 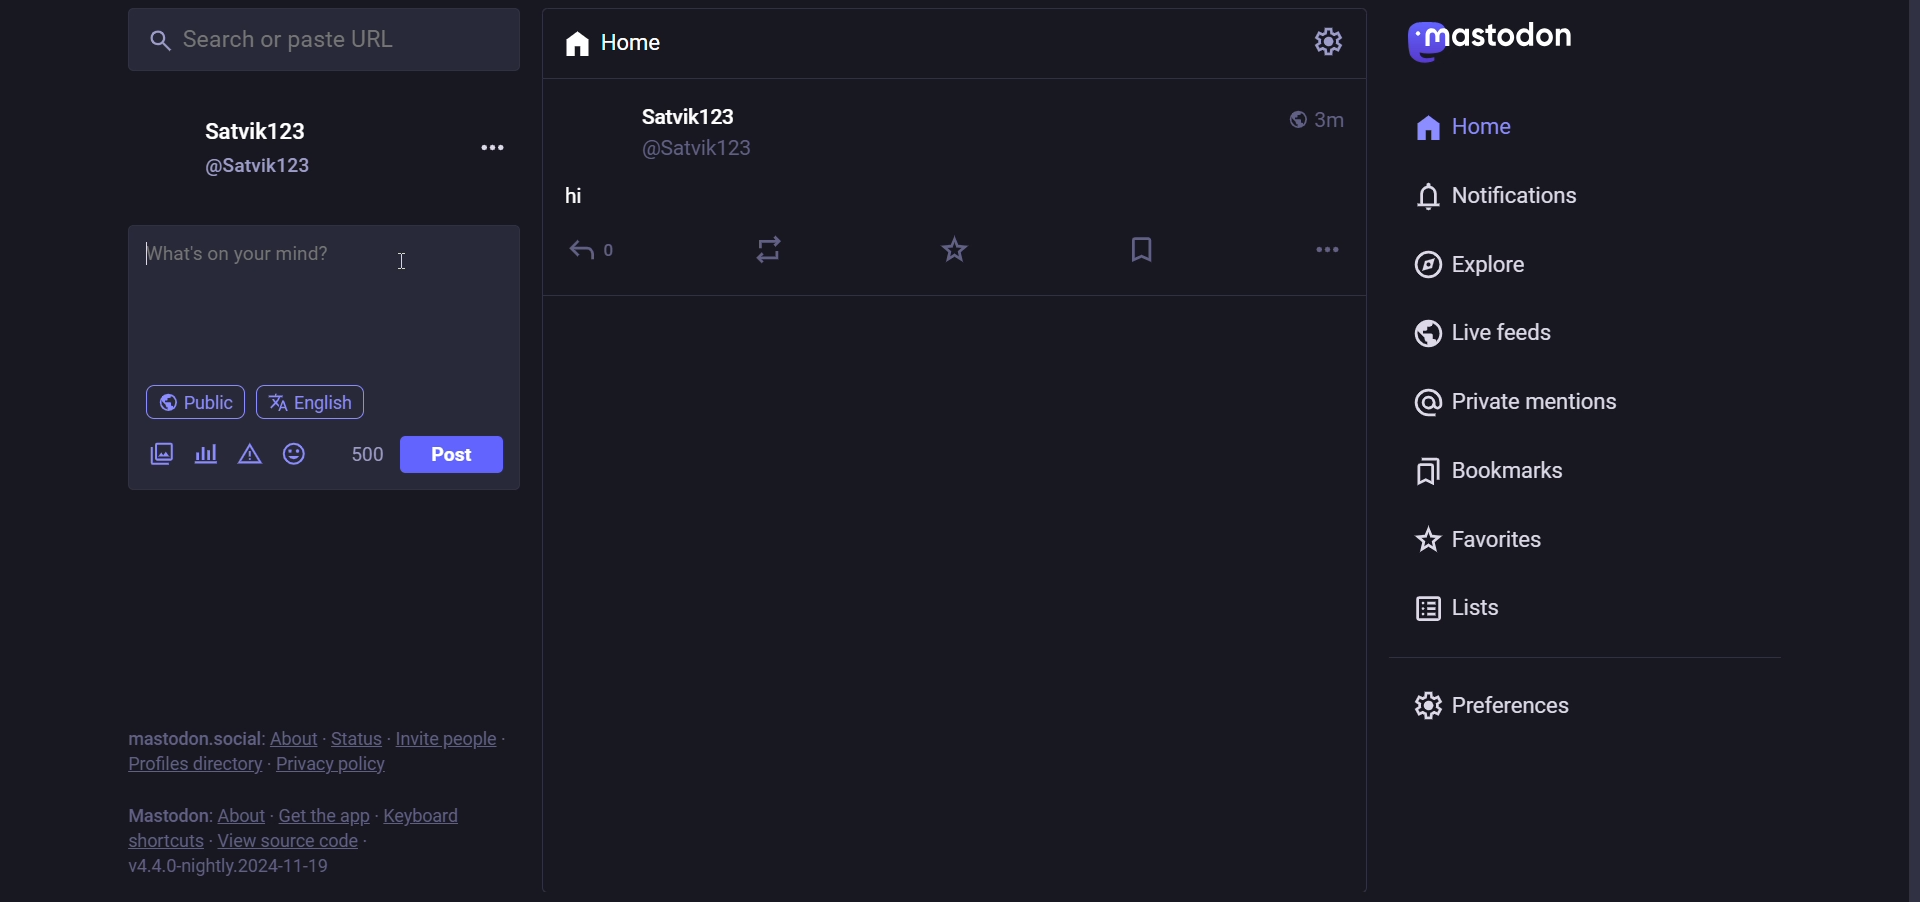 I want to click on keyboard, so click(x=425, y=817).